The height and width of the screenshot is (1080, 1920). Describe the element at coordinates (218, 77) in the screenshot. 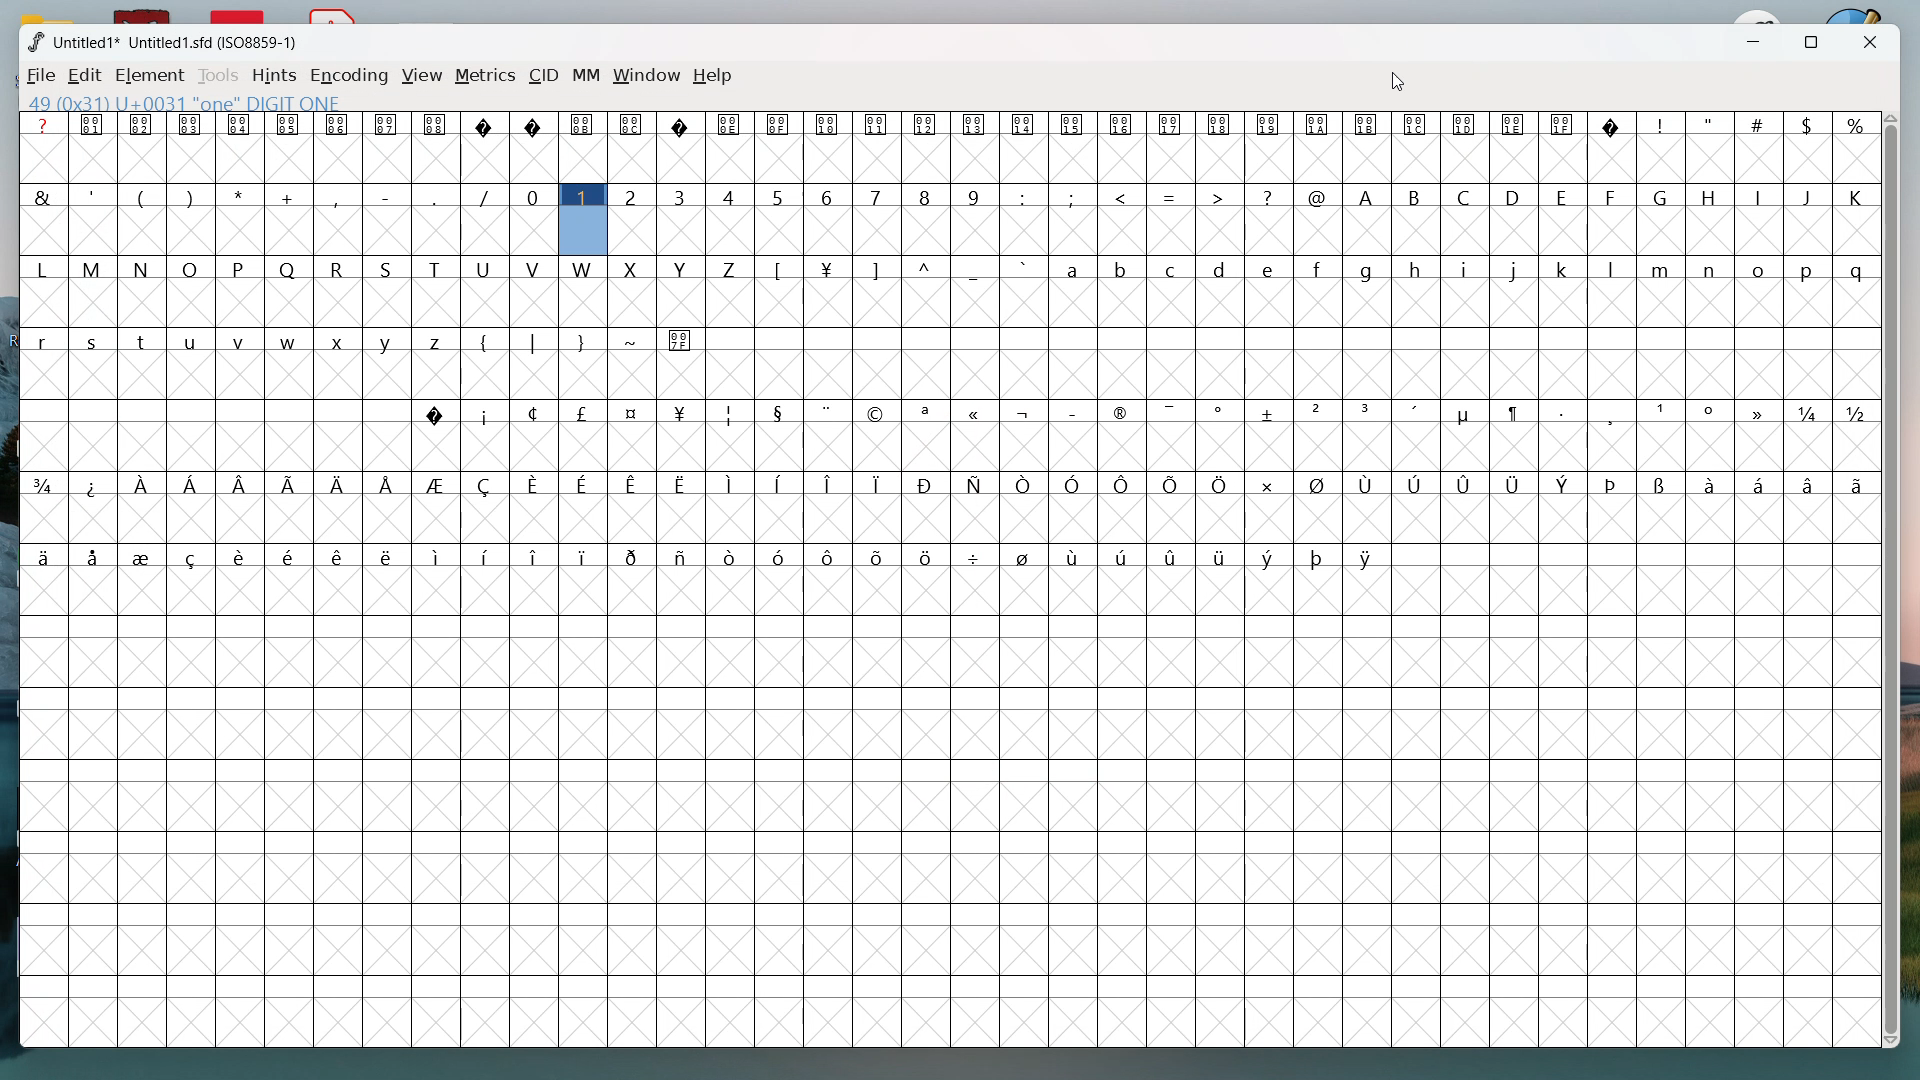

I see `tools` at that location.